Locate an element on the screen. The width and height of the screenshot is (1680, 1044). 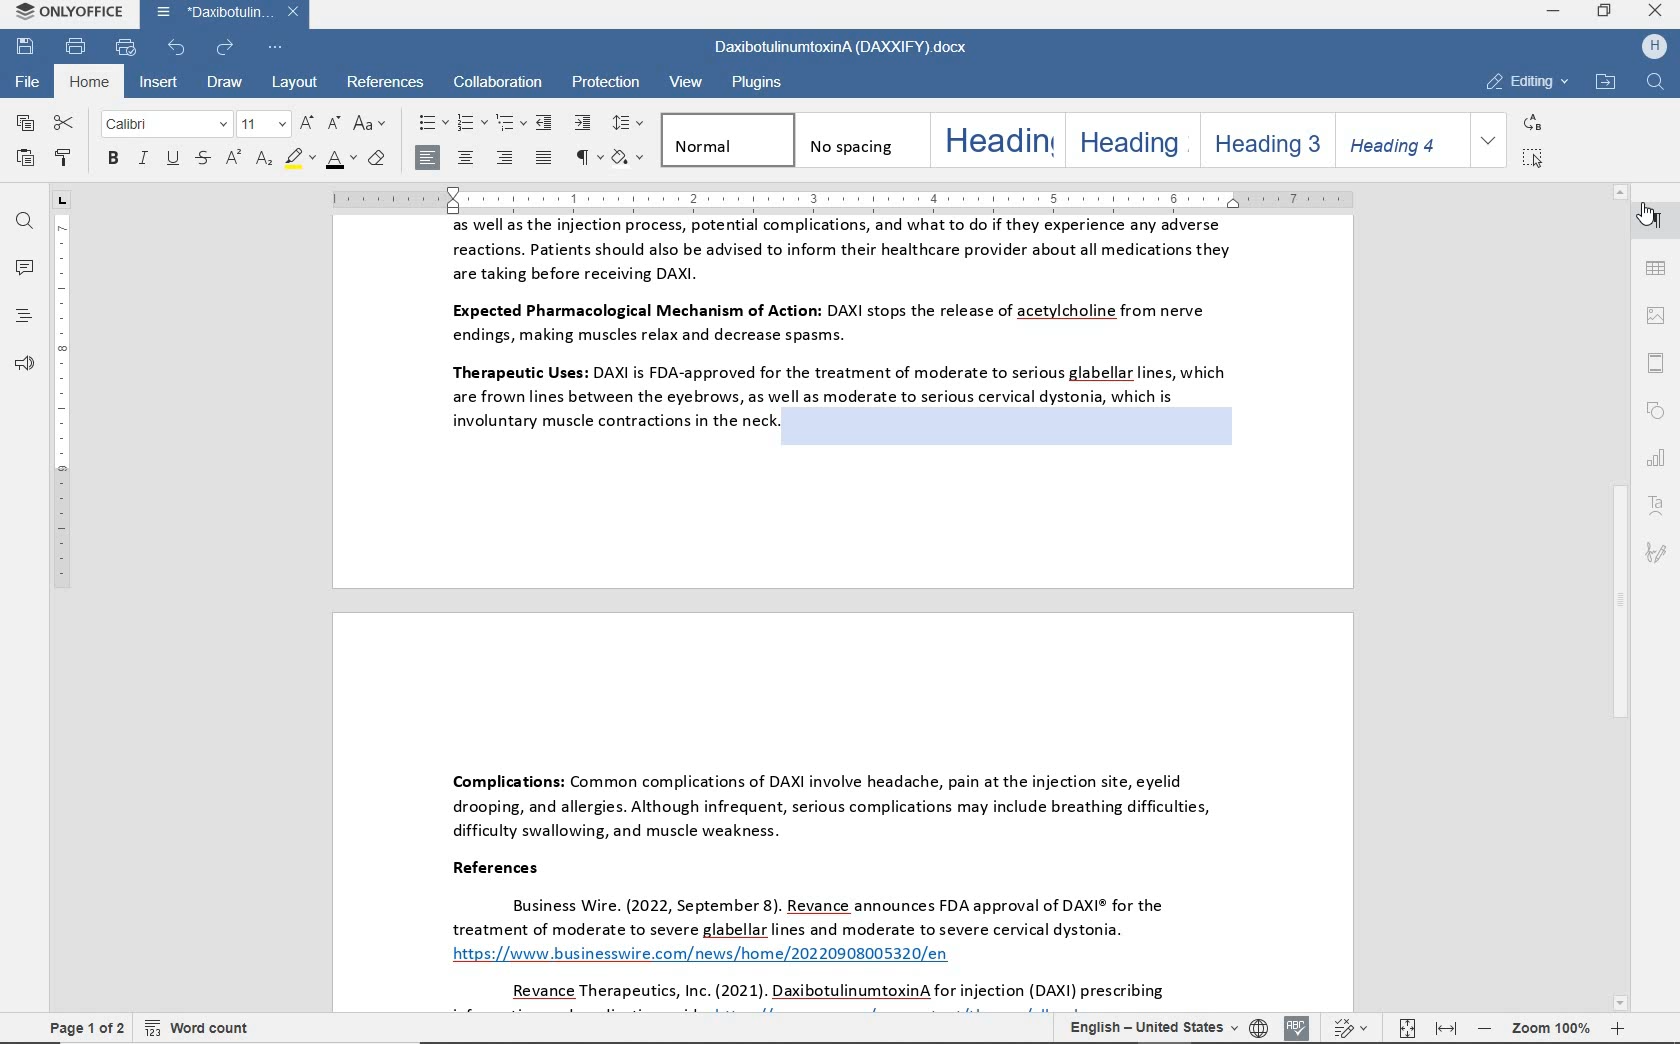
paragraph settings is located at coordinates (1654, 217).